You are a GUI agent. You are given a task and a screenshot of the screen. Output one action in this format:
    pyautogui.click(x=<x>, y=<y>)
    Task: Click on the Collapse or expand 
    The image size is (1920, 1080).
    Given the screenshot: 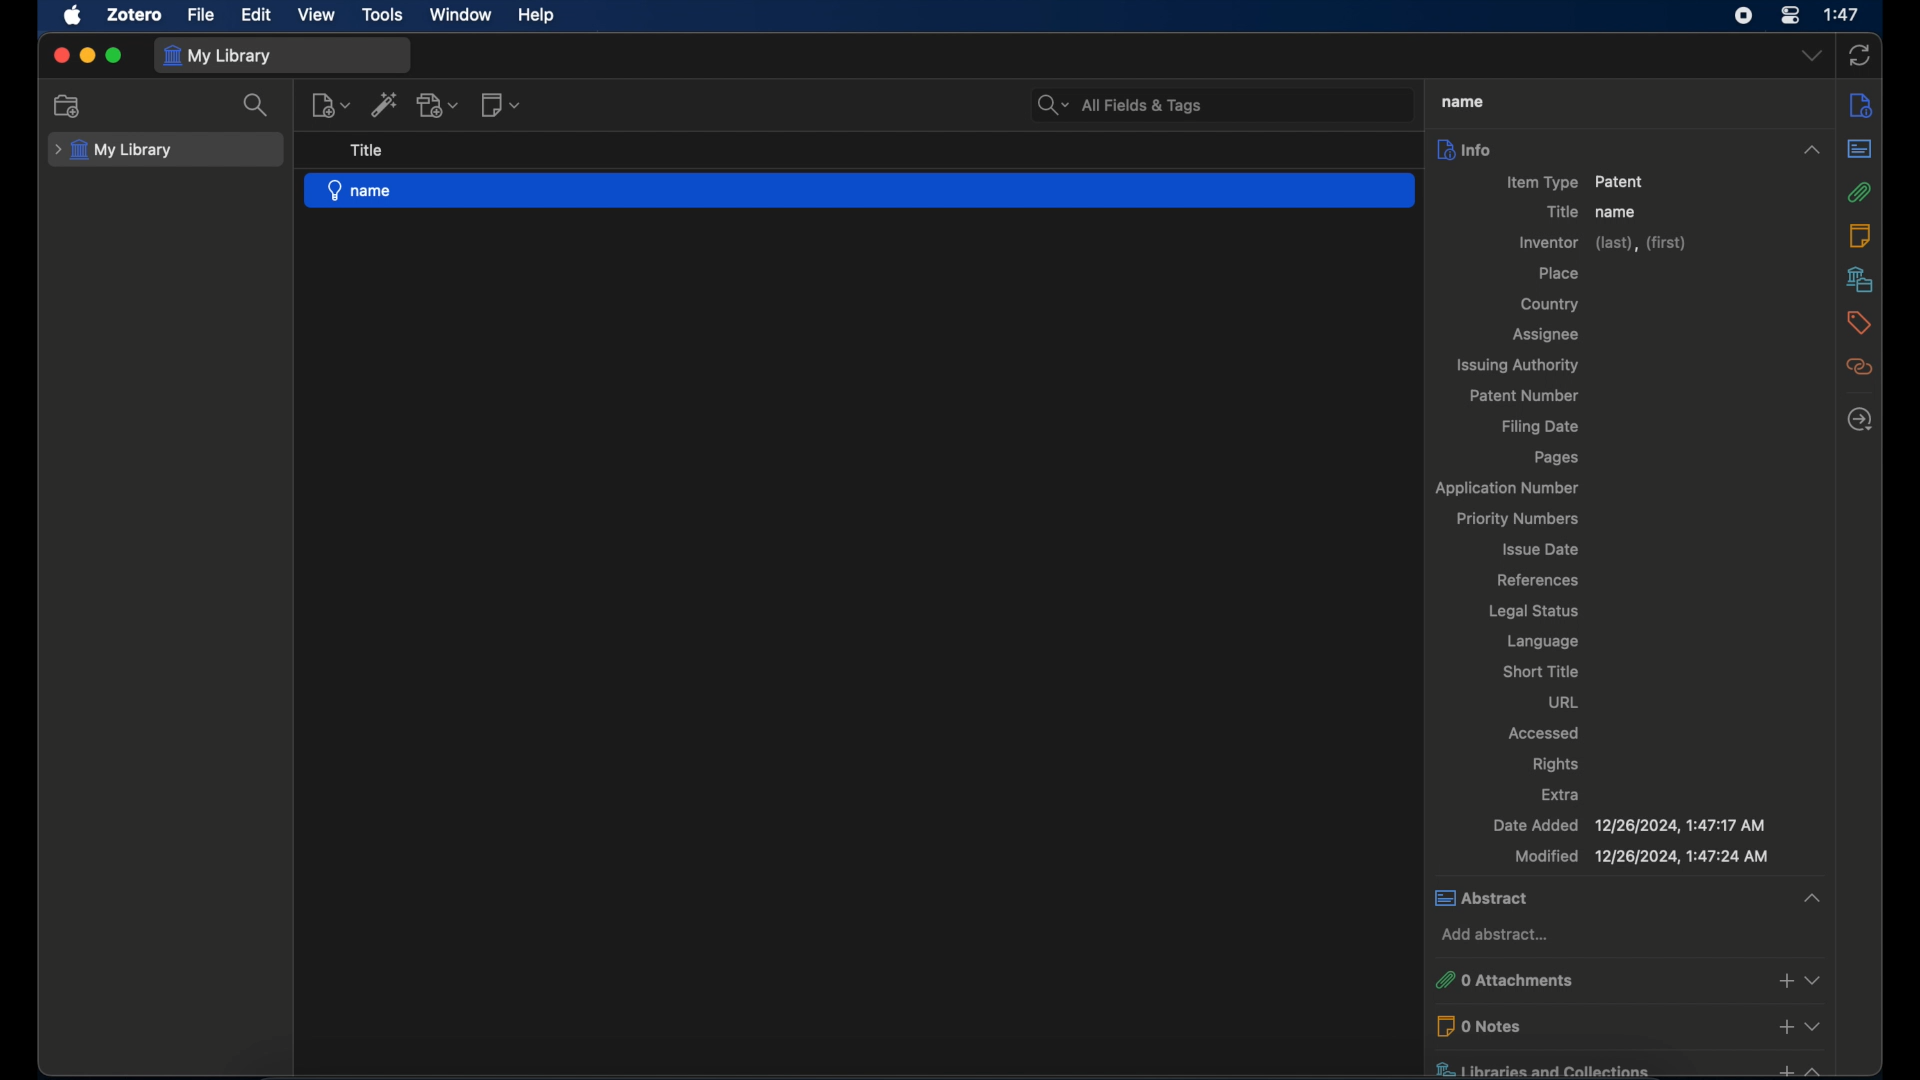 What is the action you would take?
    pyautogui.click(x=1816, y=1025)
    